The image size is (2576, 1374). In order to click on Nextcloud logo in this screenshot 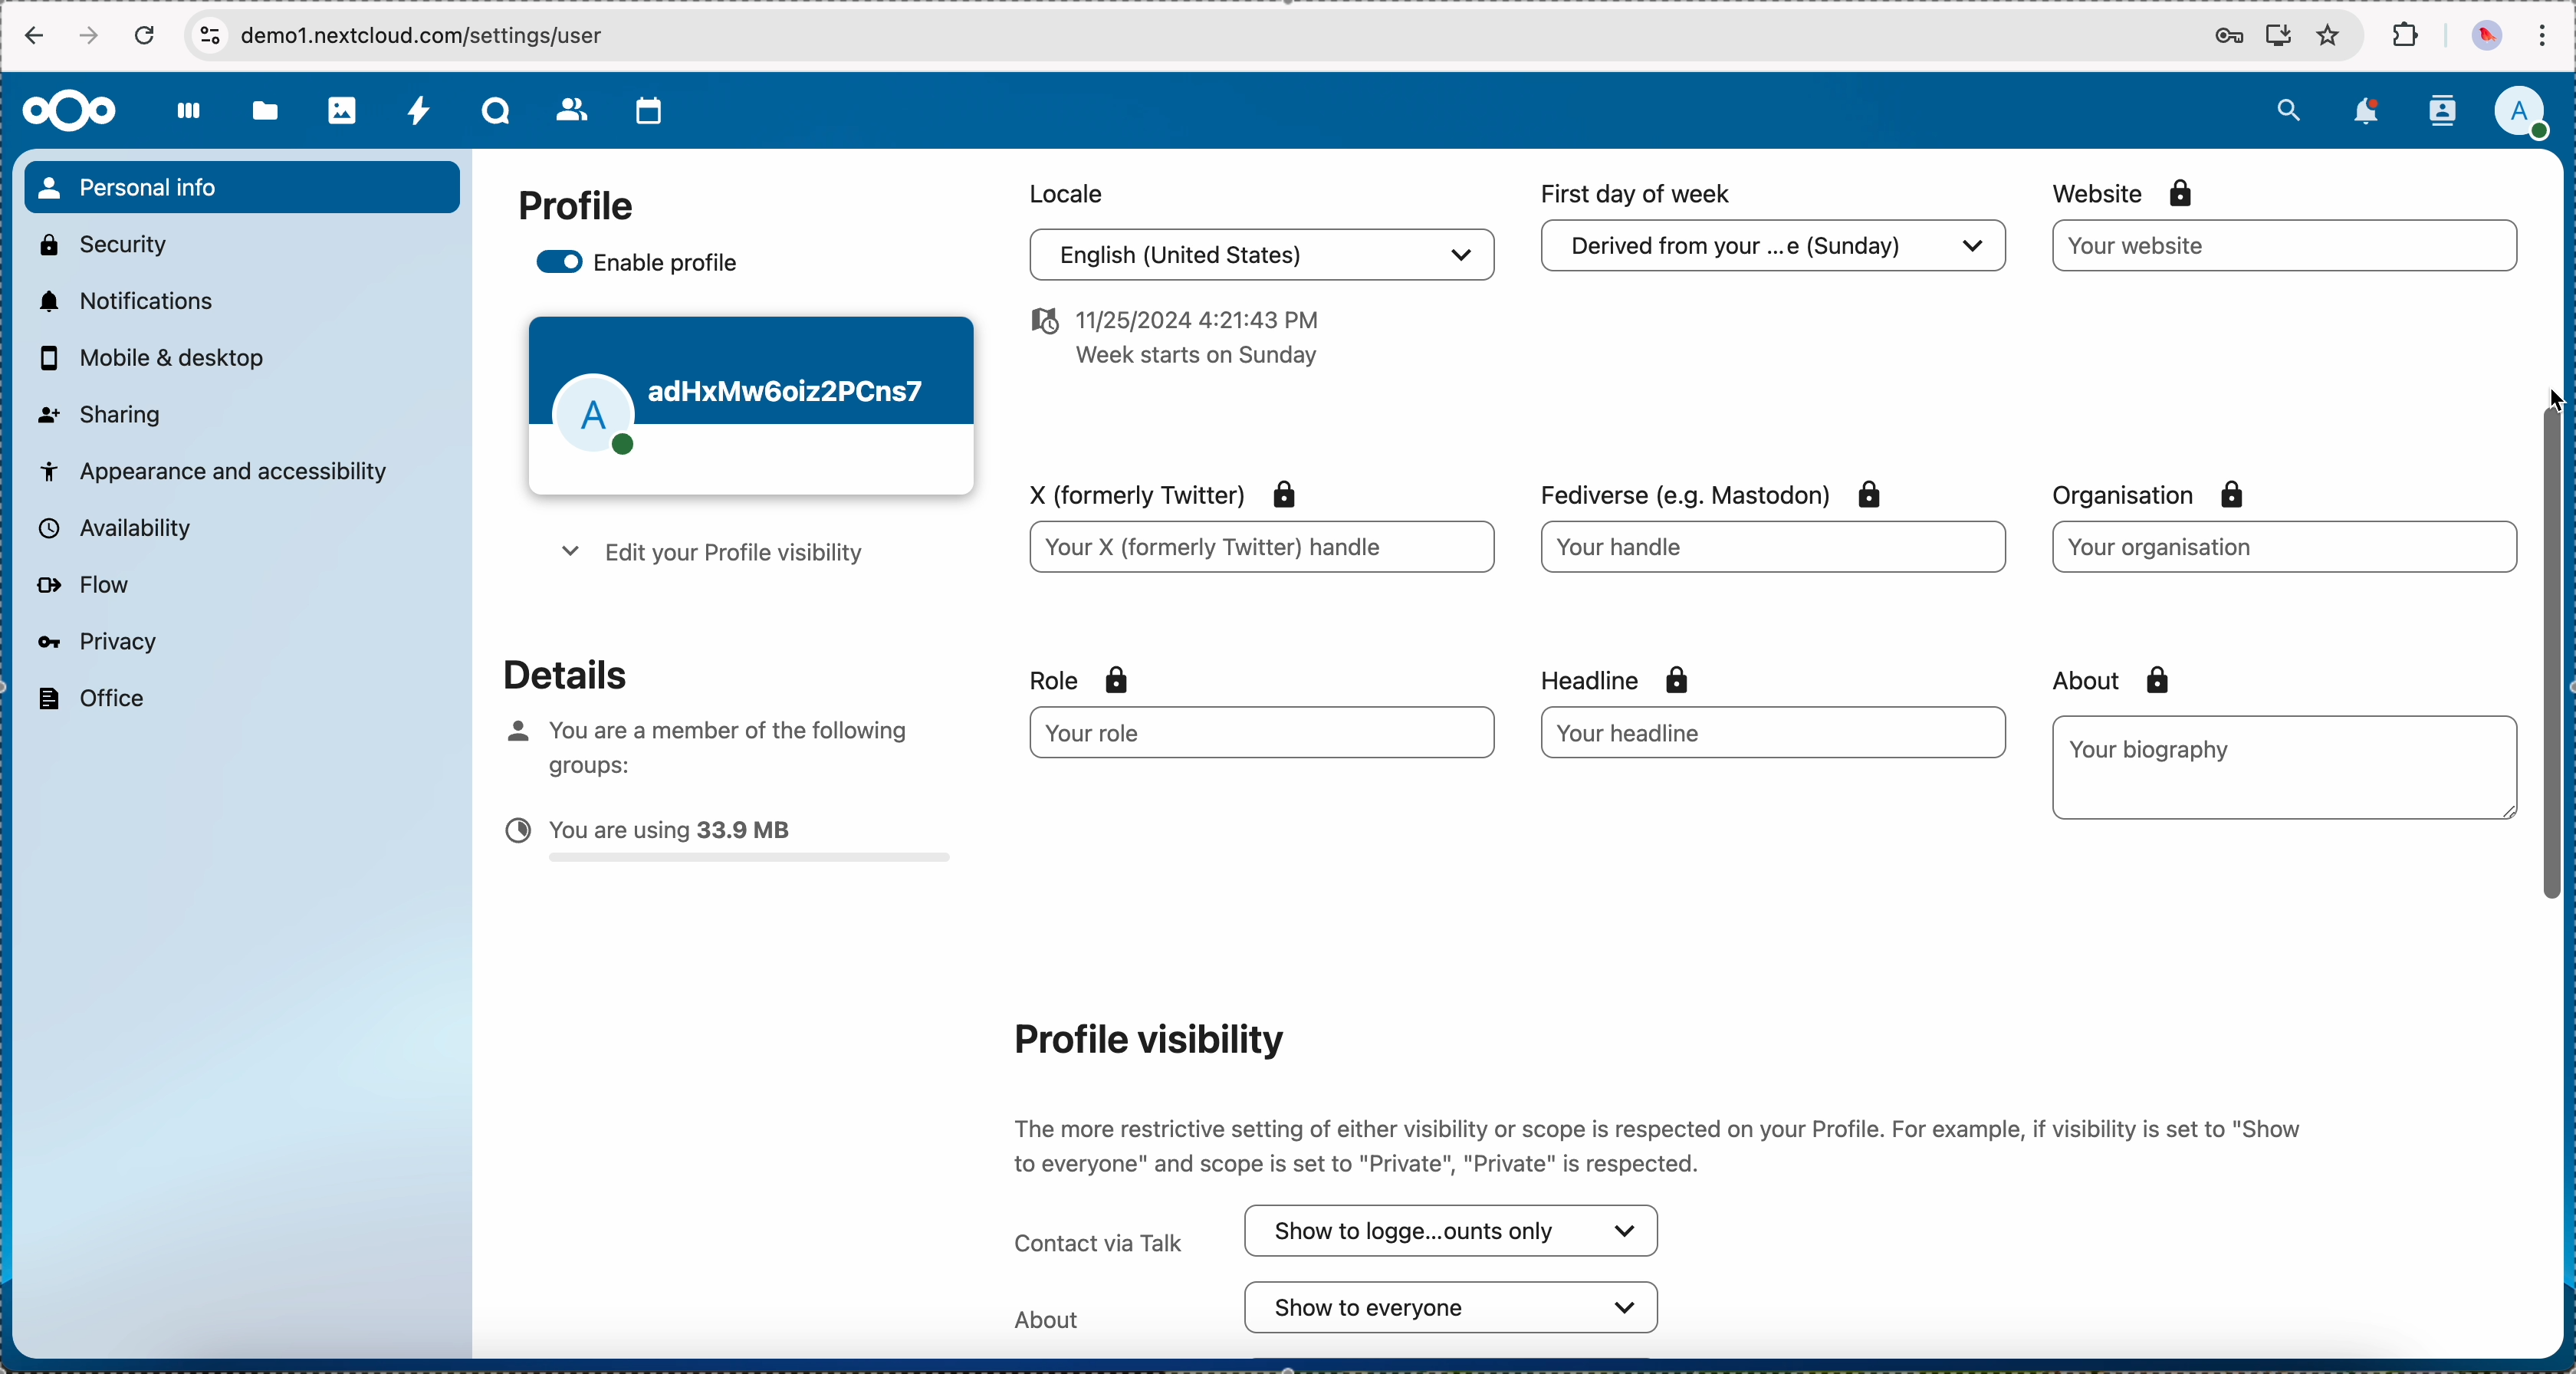, I will do `click(67, 110)`.